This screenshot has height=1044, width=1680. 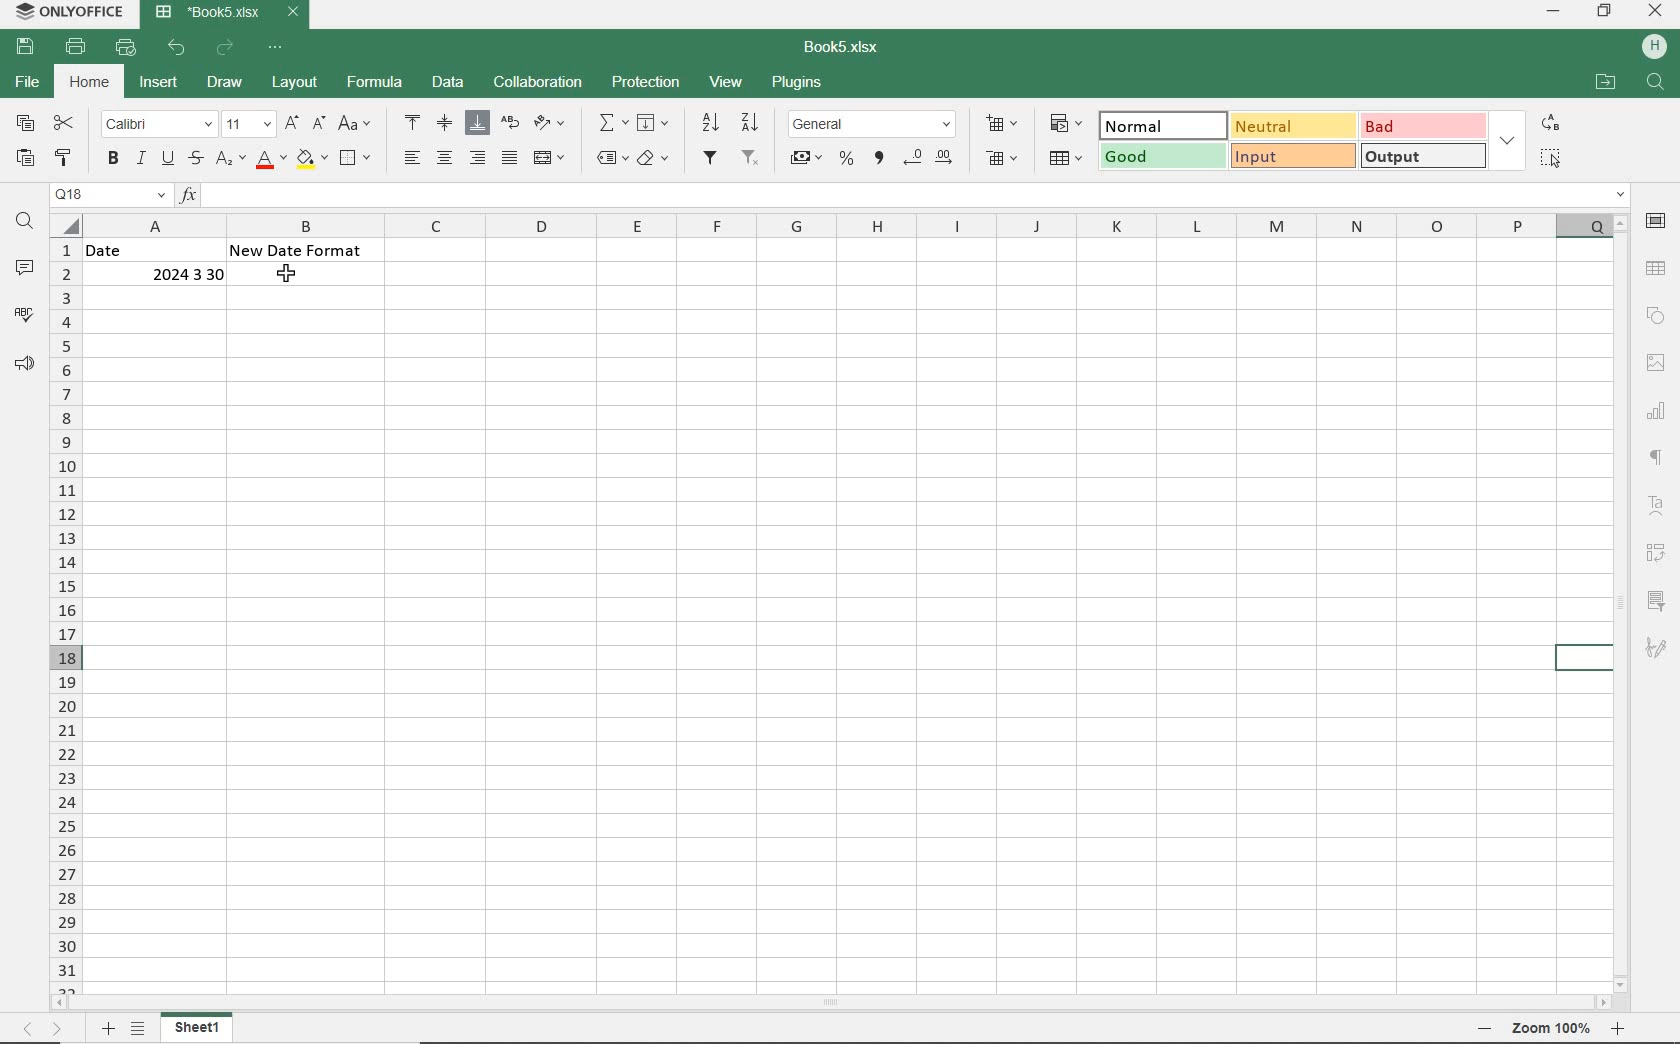 What do you see at coordinates (410, 157) in the screenshot?
I see `ALIGN LEFT` at bounding box center [410, 157].